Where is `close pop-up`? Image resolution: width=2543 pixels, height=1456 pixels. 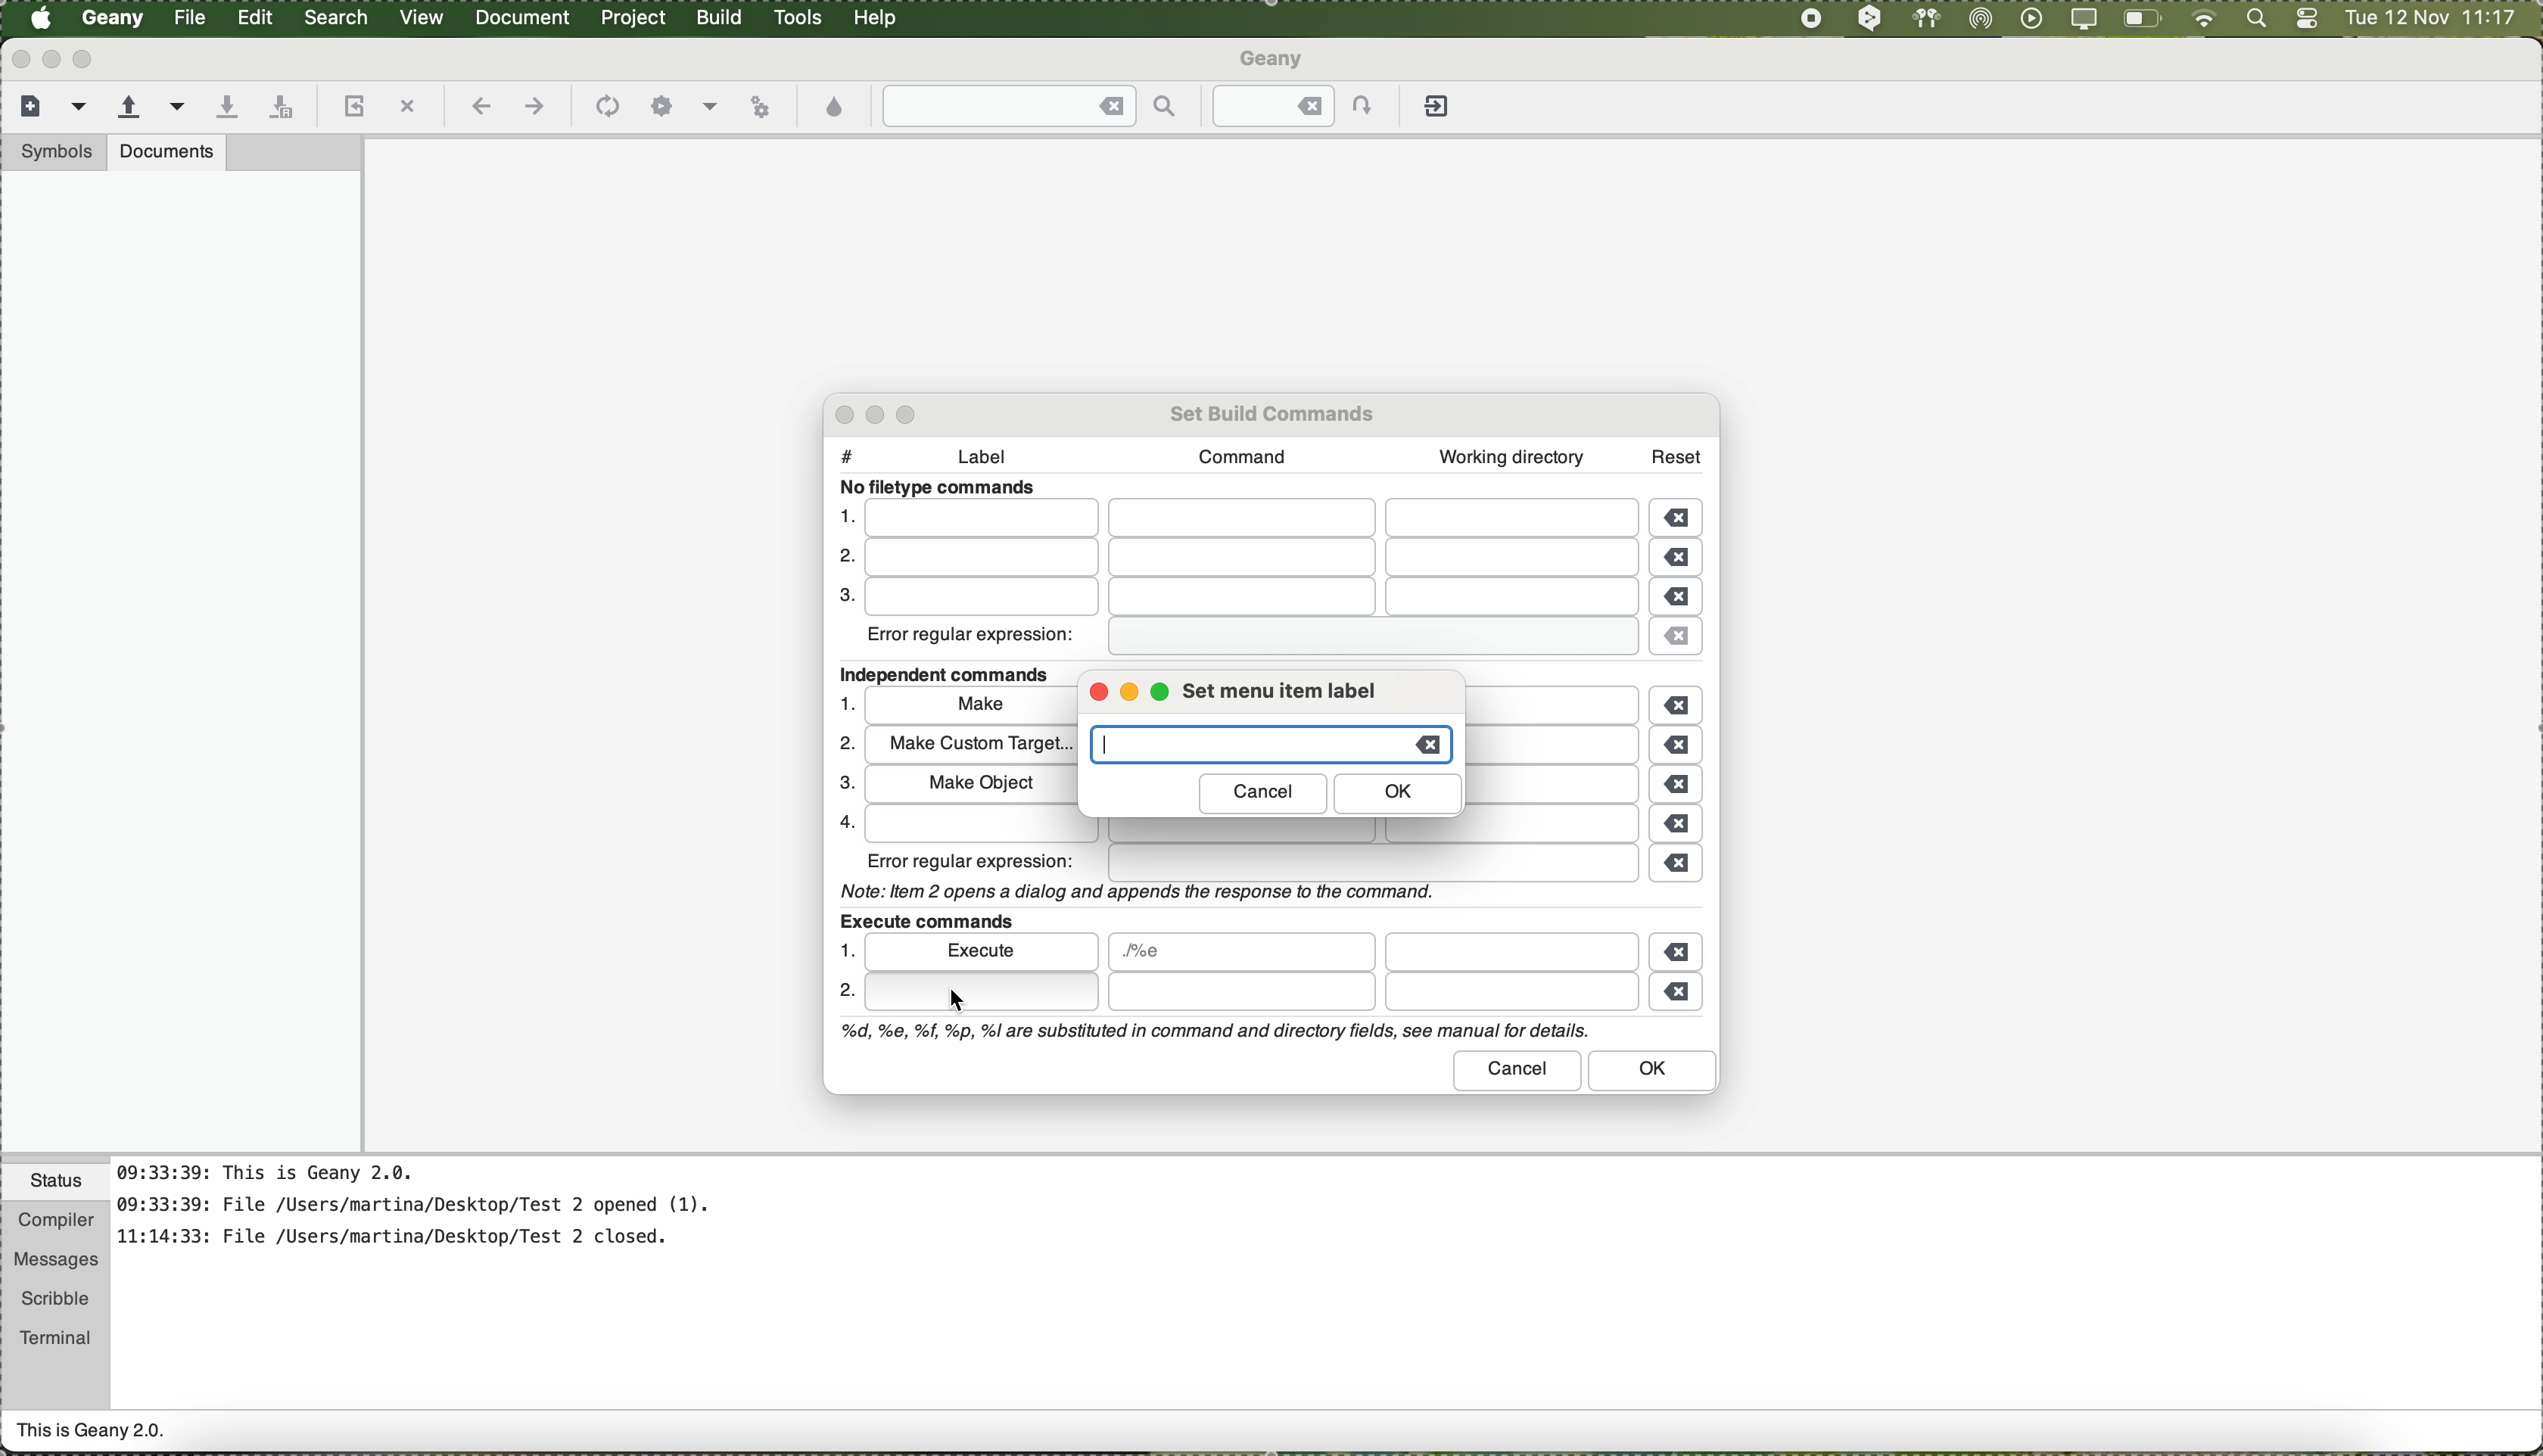 close pop-up is located at coordinates (1093, 694).